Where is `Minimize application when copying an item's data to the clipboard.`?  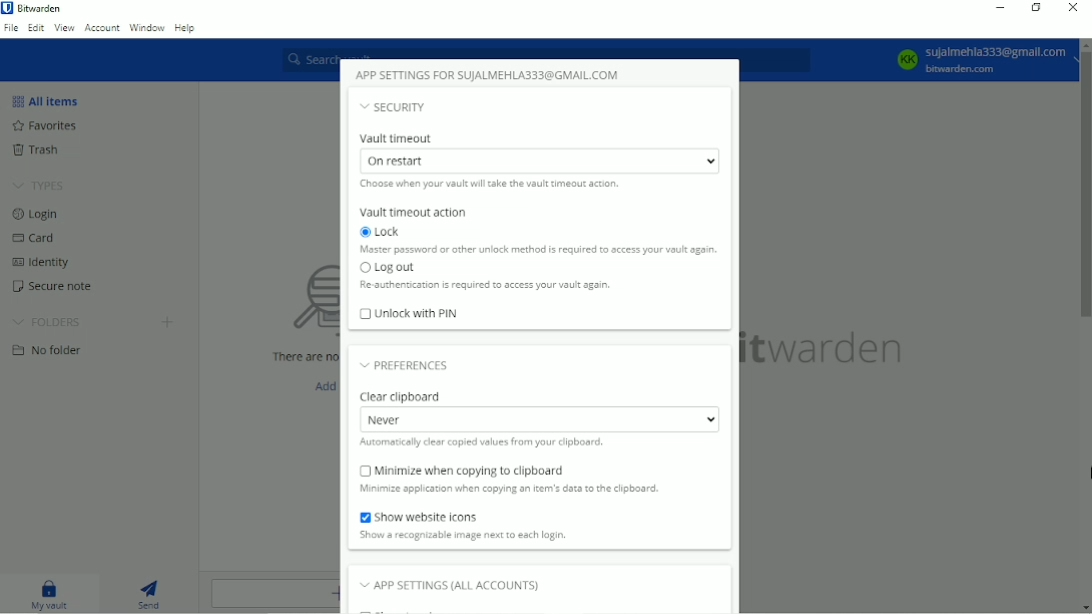 Minimize application when copying an item's data to the clipboard. is located at coordinates (541, 491).